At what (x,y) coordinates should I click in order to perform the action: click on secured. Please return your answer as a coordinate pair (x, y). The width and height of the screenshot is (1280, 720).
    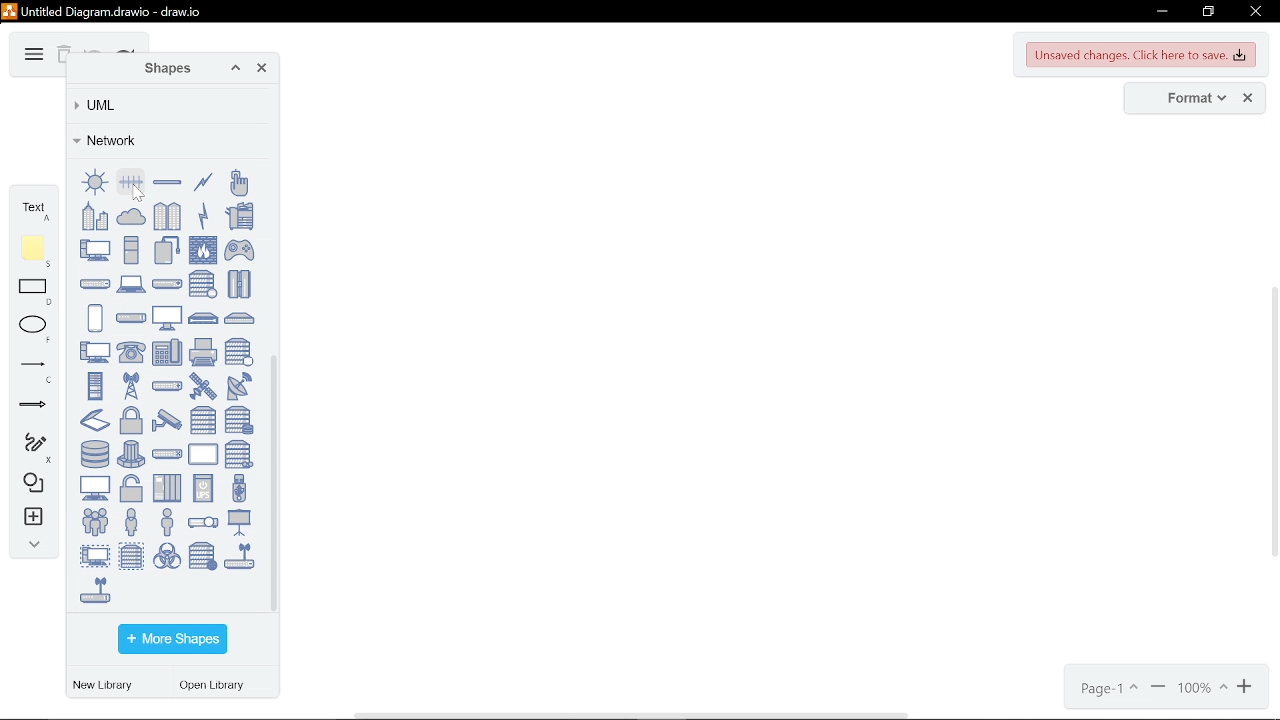
    Looking at the image, I should click on (131, 421).